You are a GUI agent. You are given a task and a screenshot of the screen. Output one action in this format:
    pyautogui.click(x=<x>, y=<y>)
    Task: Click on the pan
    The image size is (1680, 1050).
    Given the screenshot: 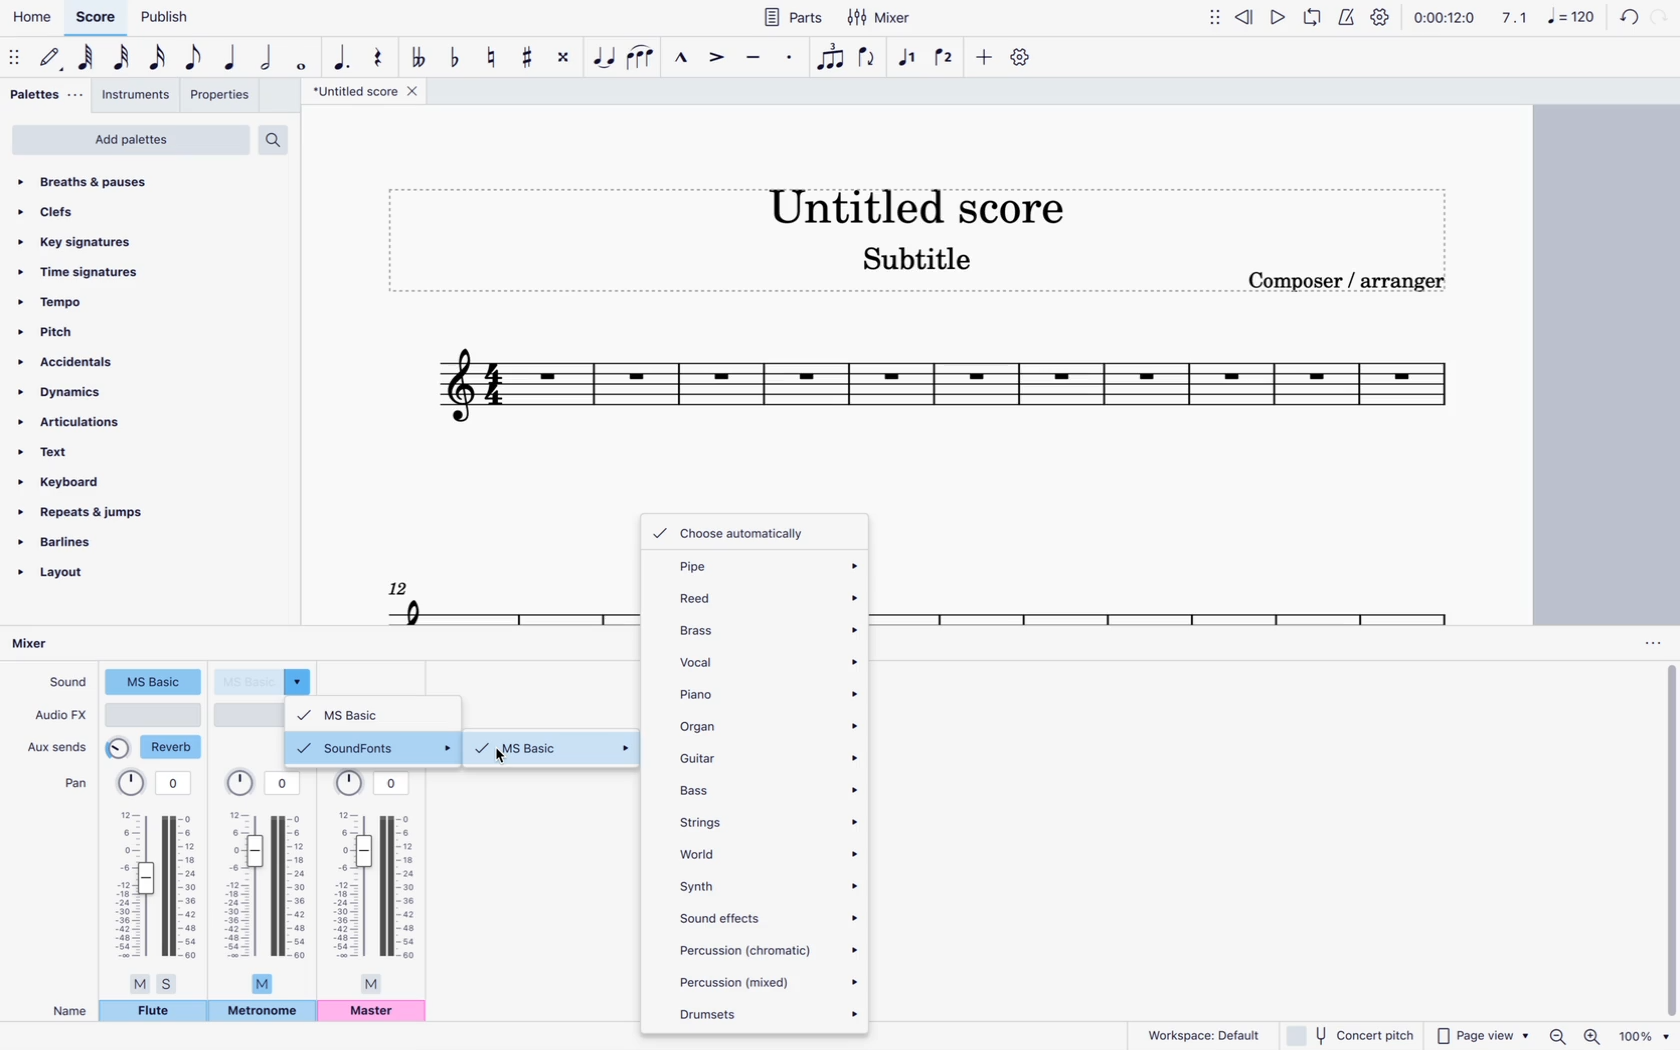 What is the action you would take?
    pyautogui.click(x=377, y=882)
    